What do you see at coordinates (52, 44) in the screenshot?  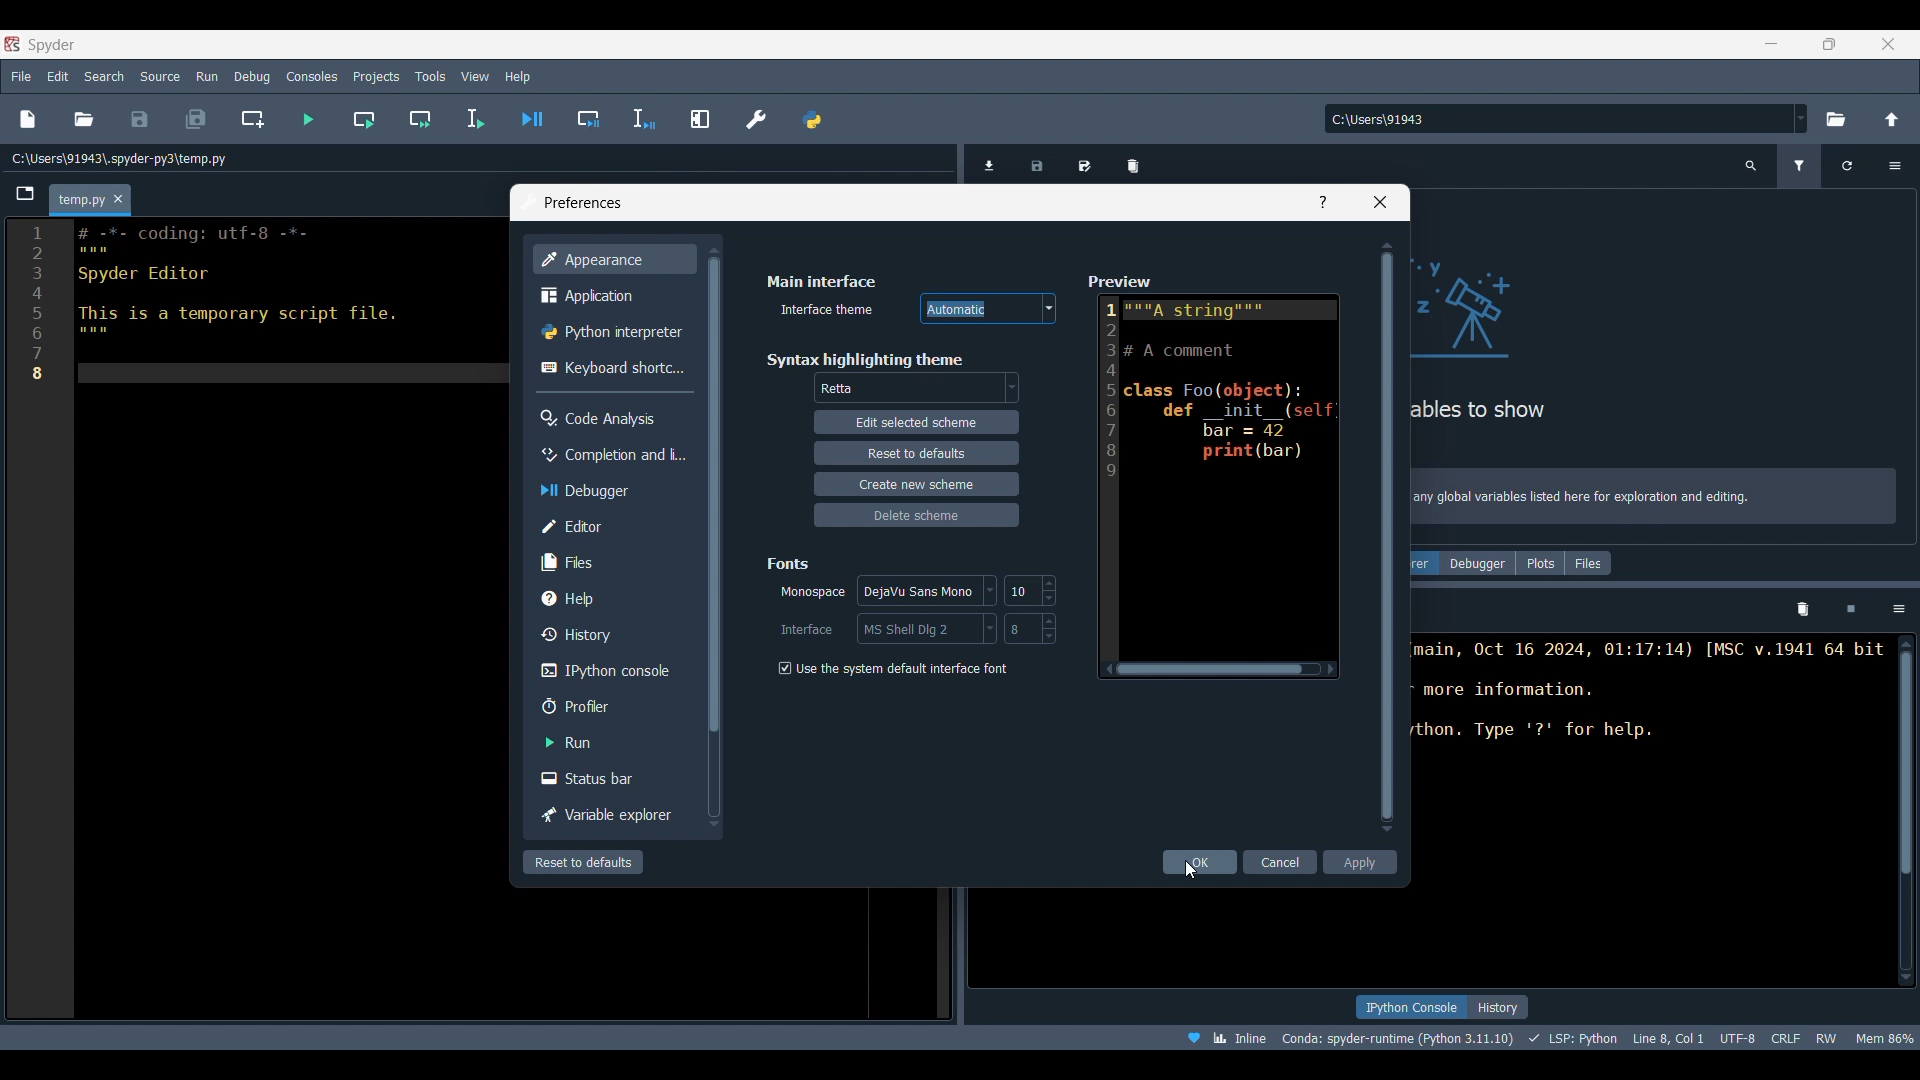 I see `Software name` at bounding box center [52, 44].